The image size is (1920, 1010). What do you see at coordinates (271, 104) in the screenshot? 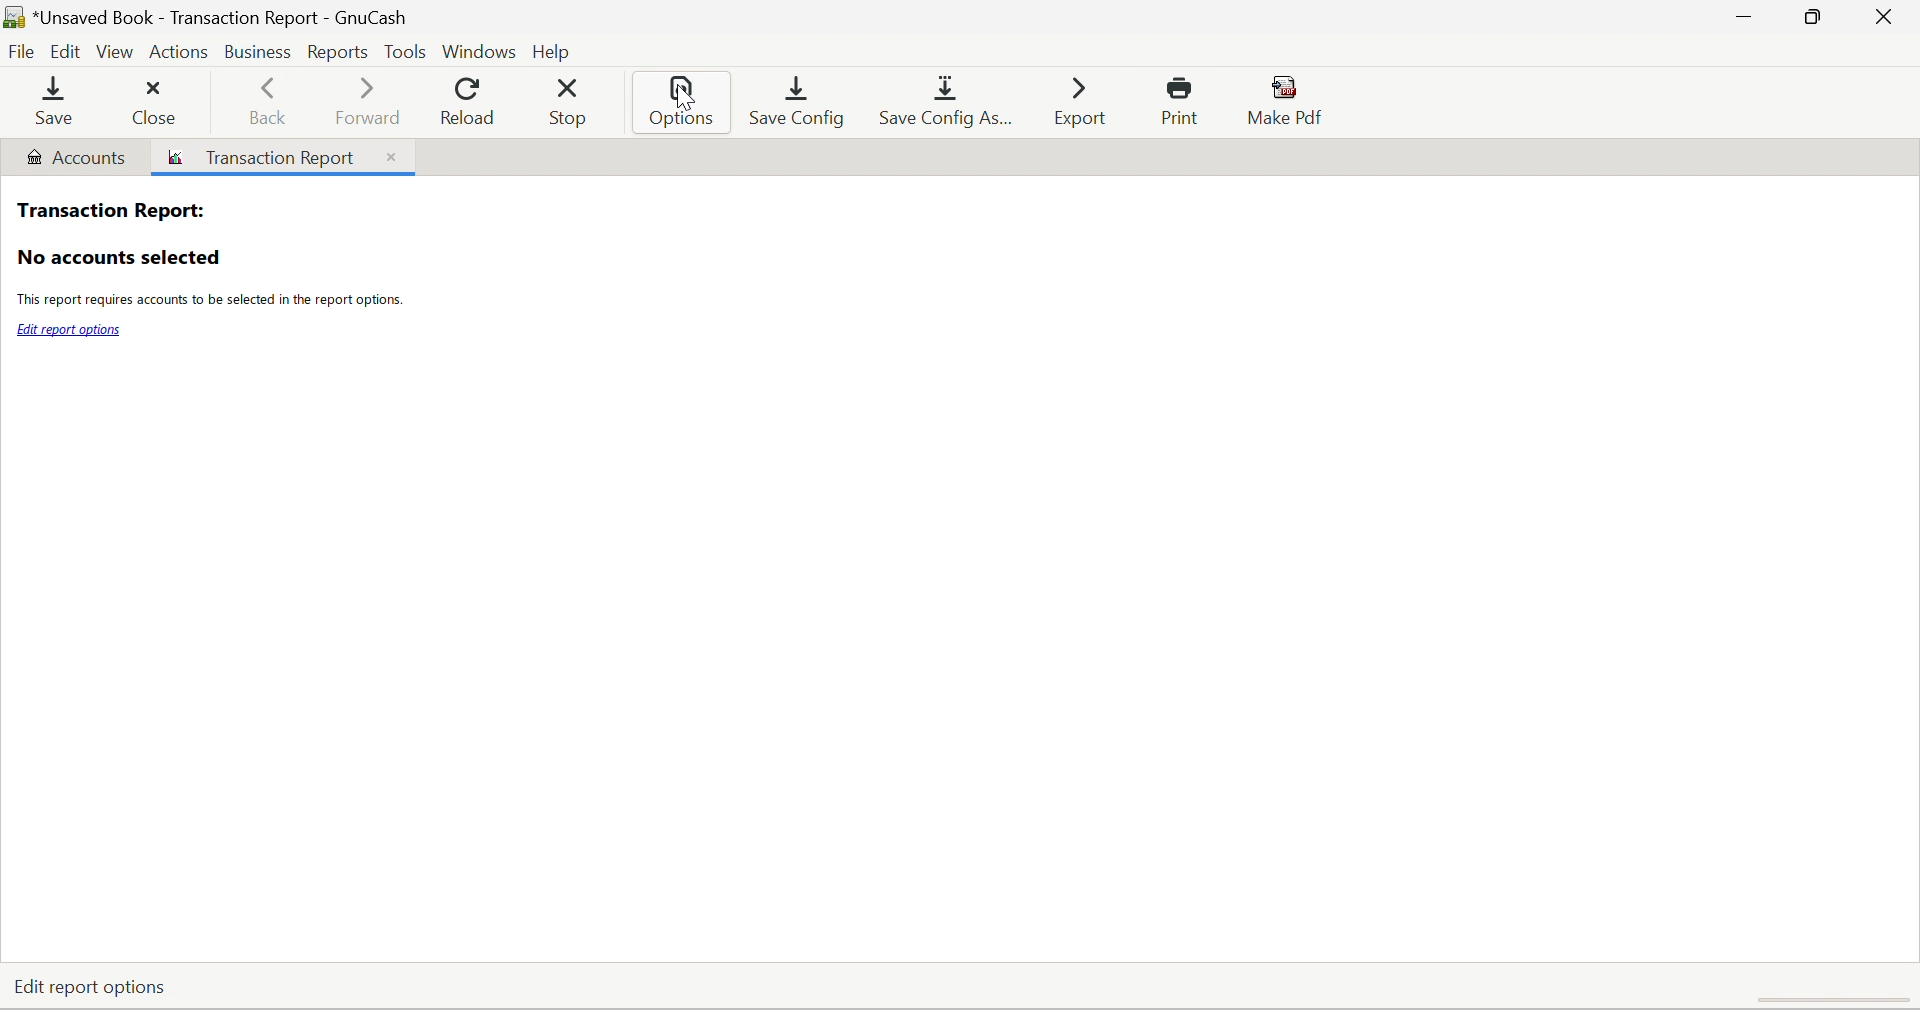
I see `Back` at bounding box center [271, 104].